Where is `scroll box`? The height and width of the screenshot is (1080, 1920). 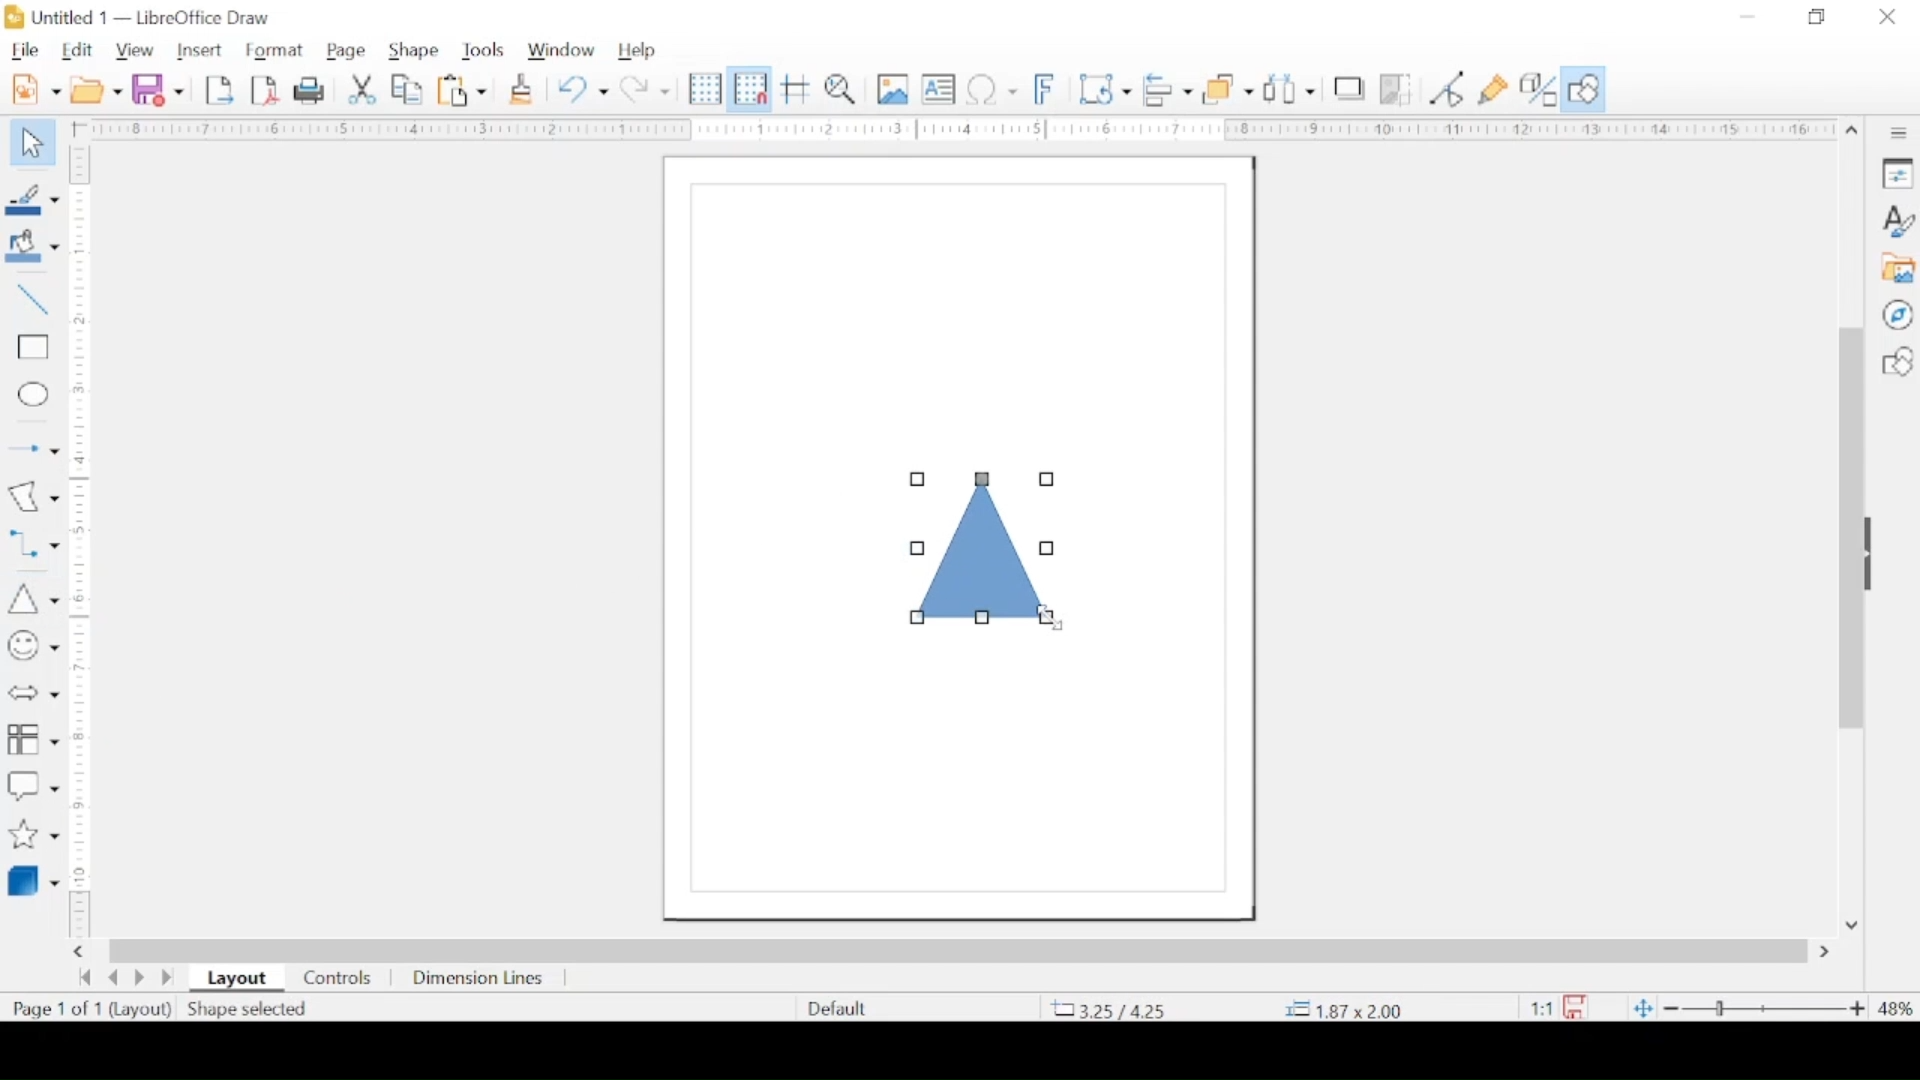
scroll box is located at coordinates (960, 948).